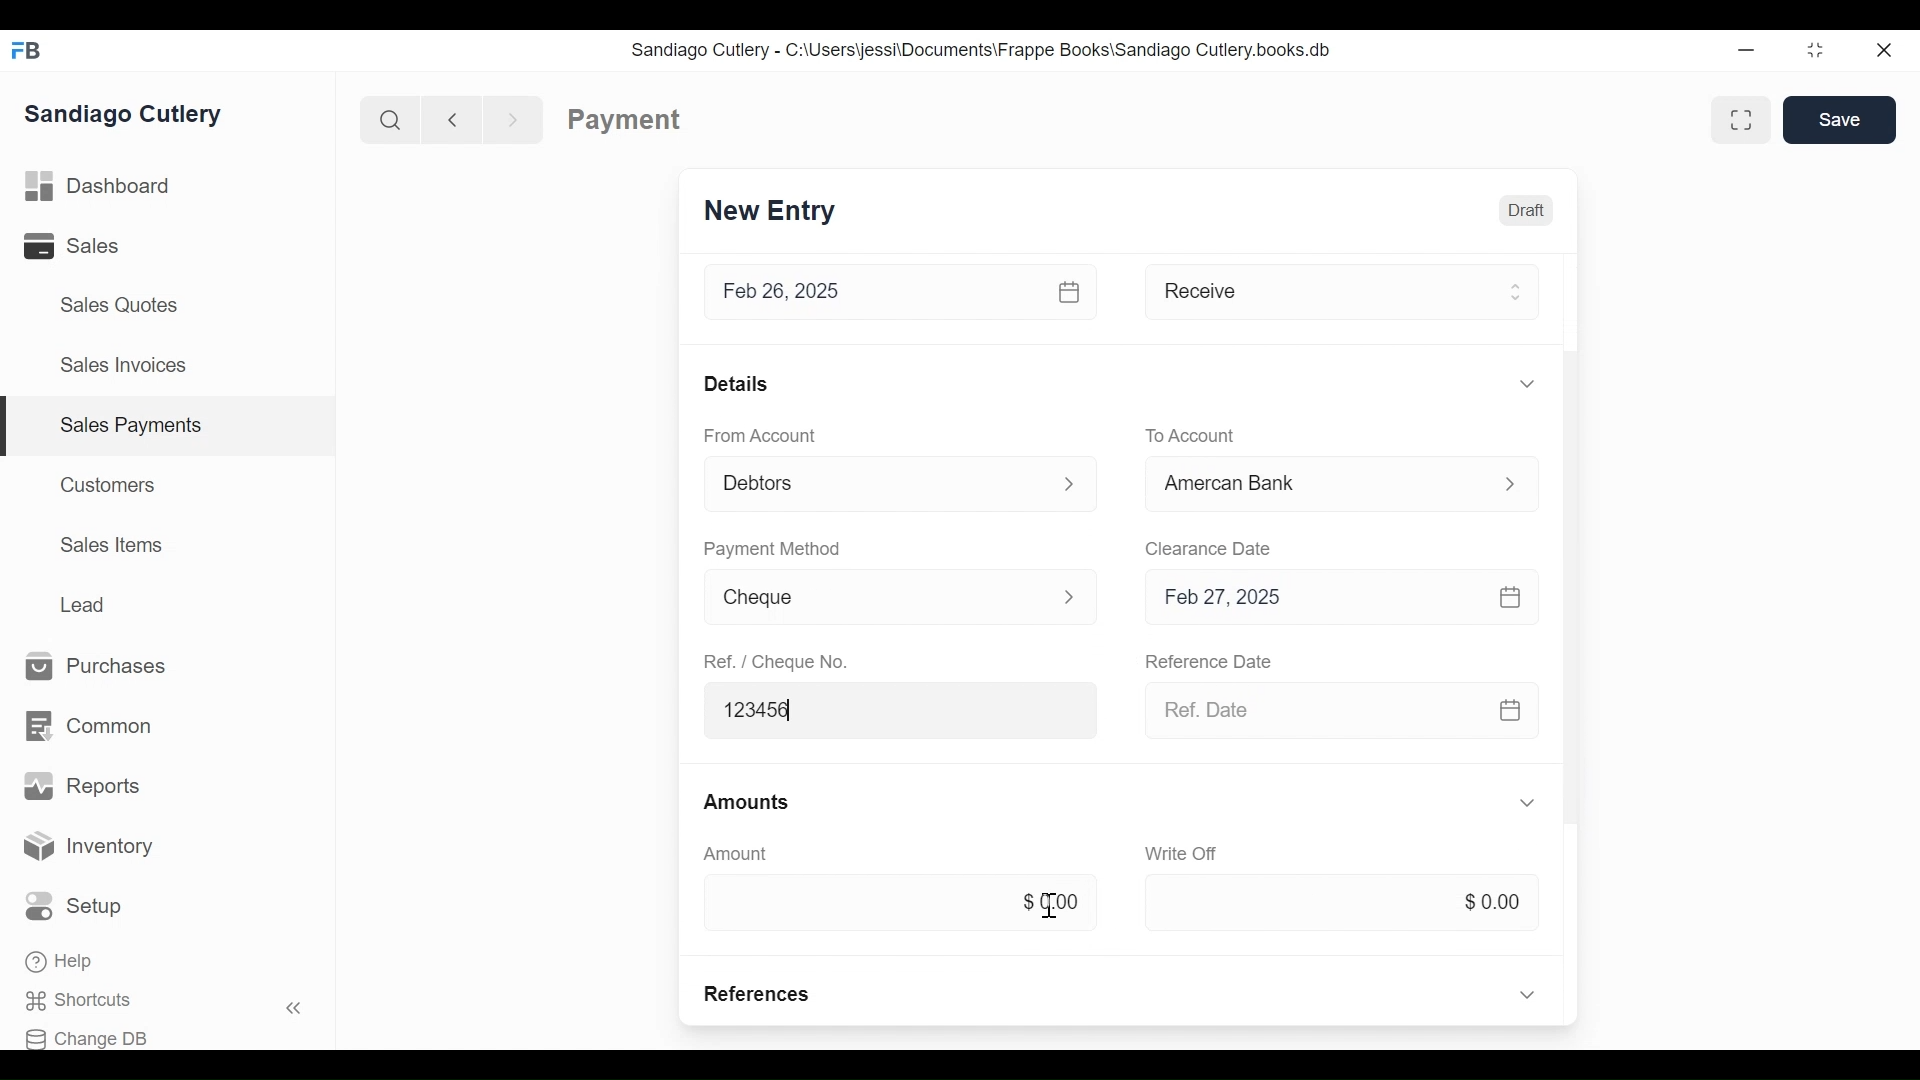 This screenshot has height=1080, width=1920. I want to click on Restore, so click(1815, 52).